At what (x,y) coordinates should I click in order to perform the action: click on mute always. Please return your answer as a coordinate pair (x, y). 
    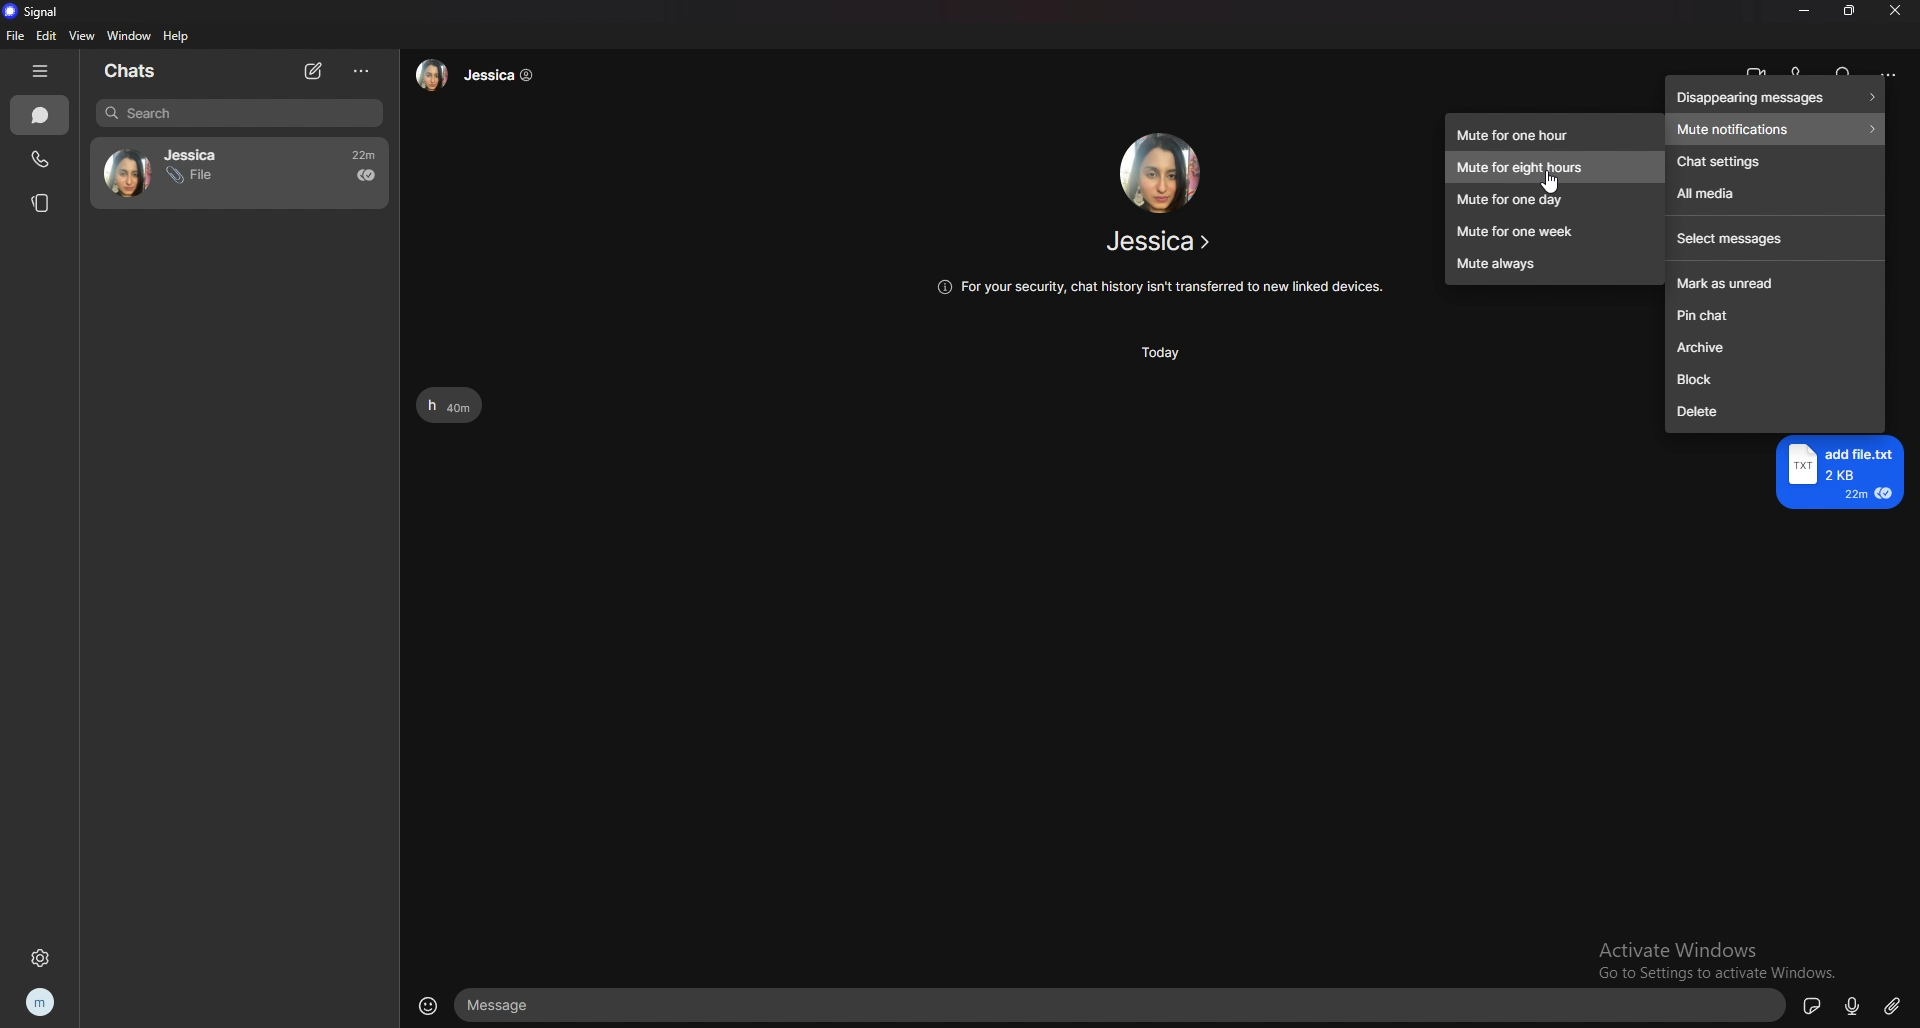
    Looking at the image, I should click on (1555, 264).